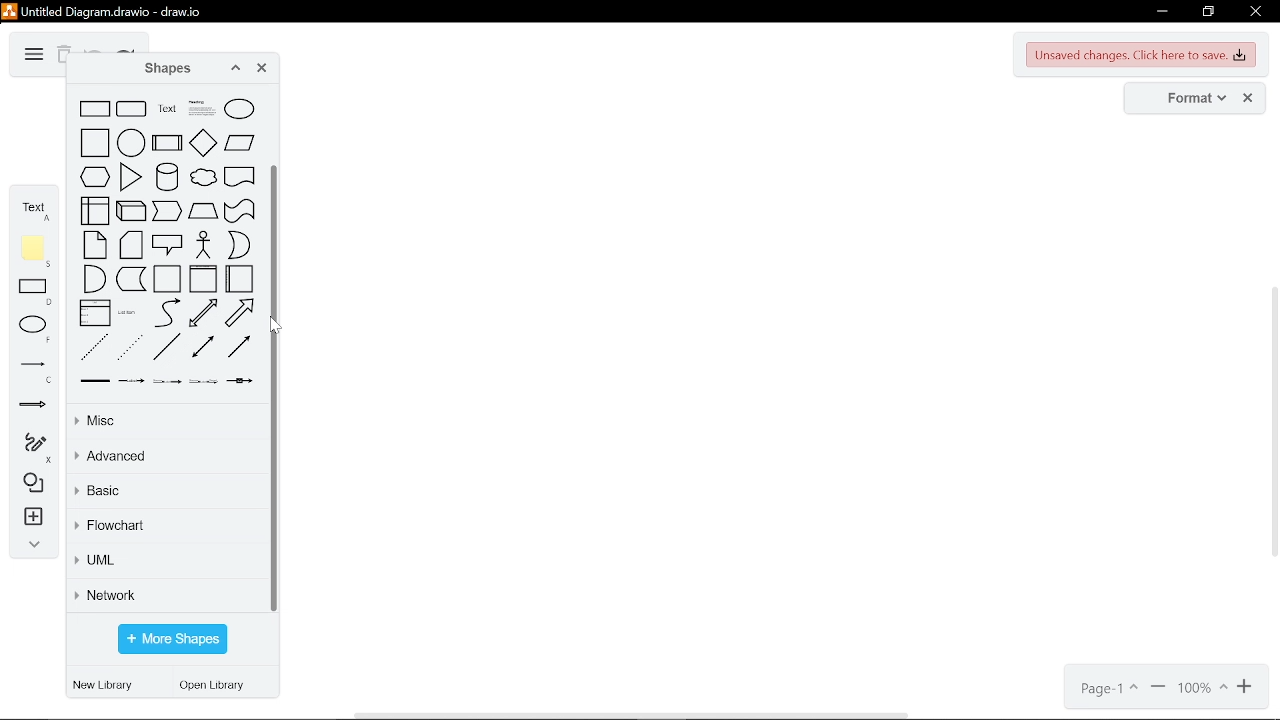  I want to click on data storage, so click(131, 279).